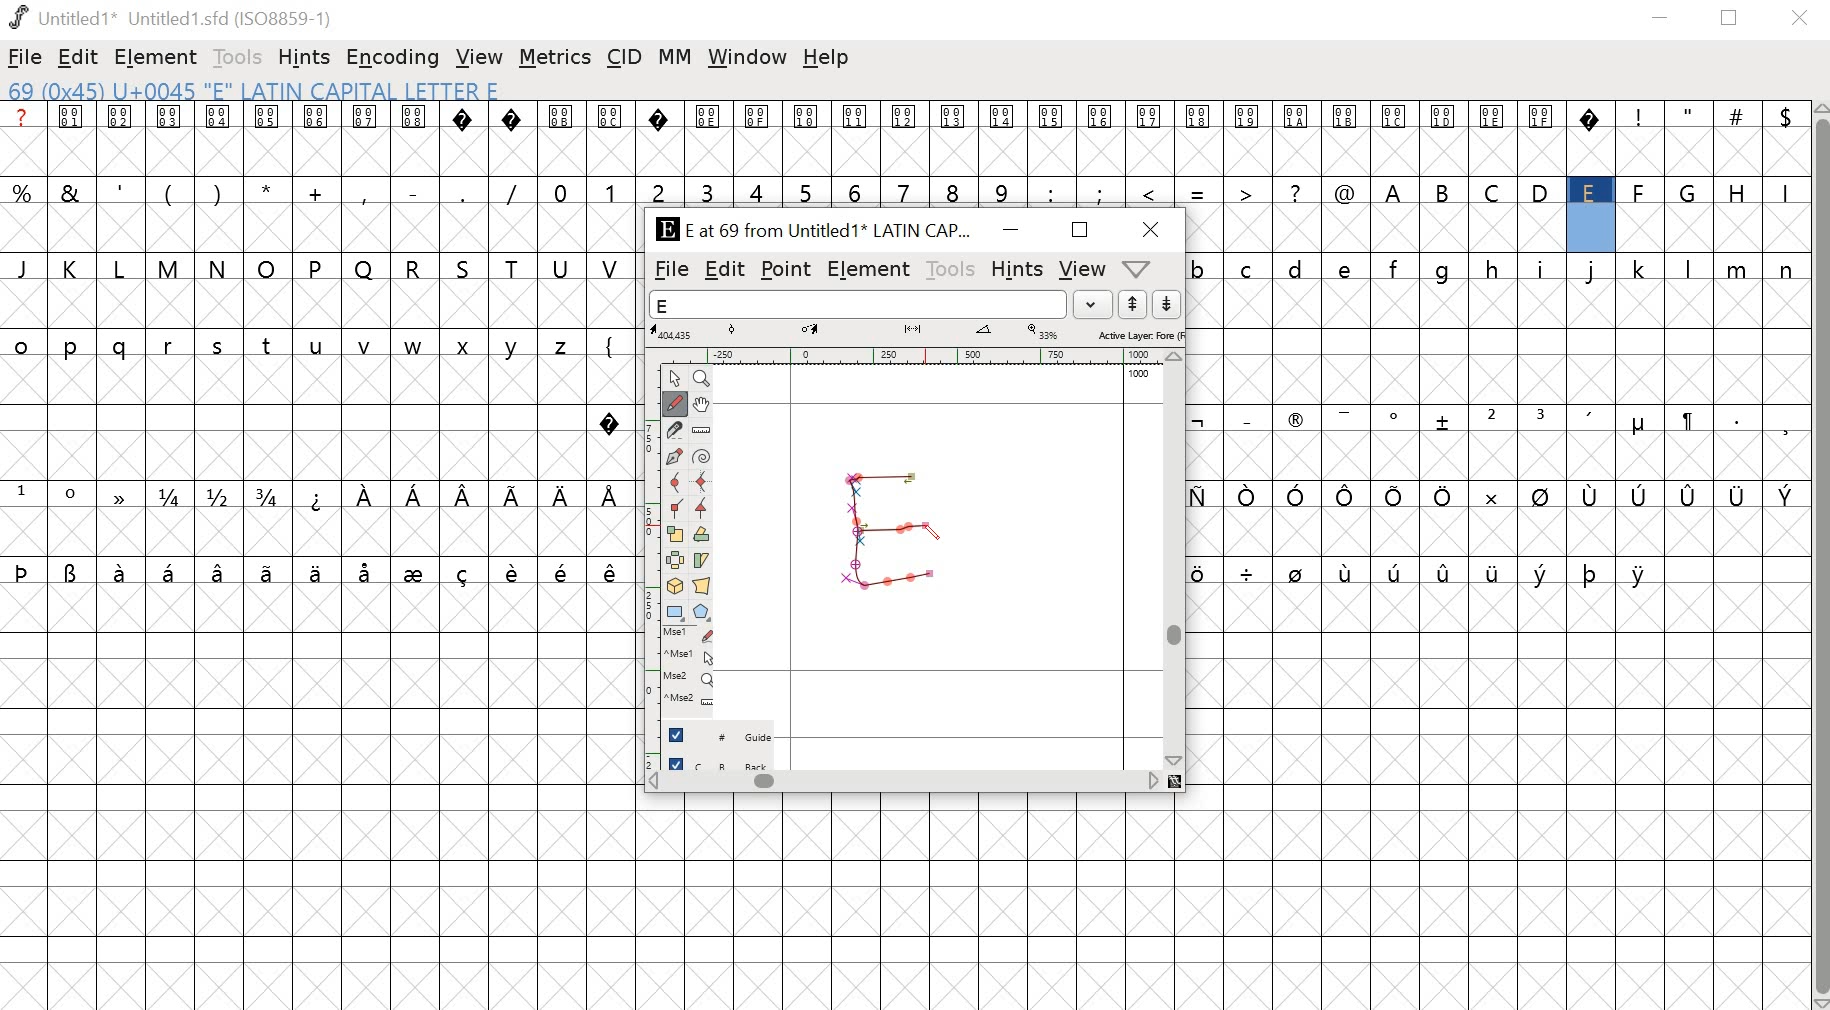 This screenshot has height=1010, width=1830. Describe the element at coordinates (1494, 268) in the screenshot. I see `lowercase alphabets` at that location.